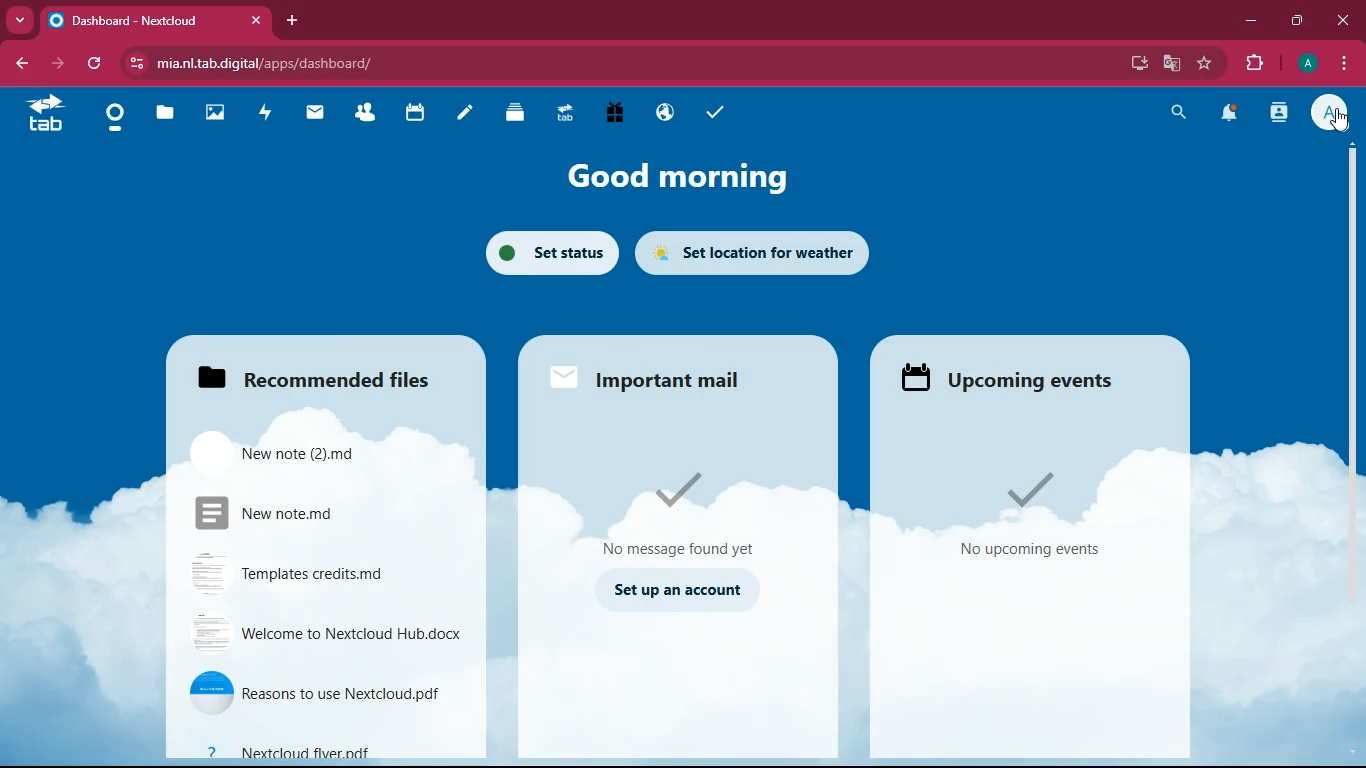 The image size is (1366, 768). What do you see at coordinates (98, 63) in the screenshot?
I see `refresh` at bounding box center [98, 63].